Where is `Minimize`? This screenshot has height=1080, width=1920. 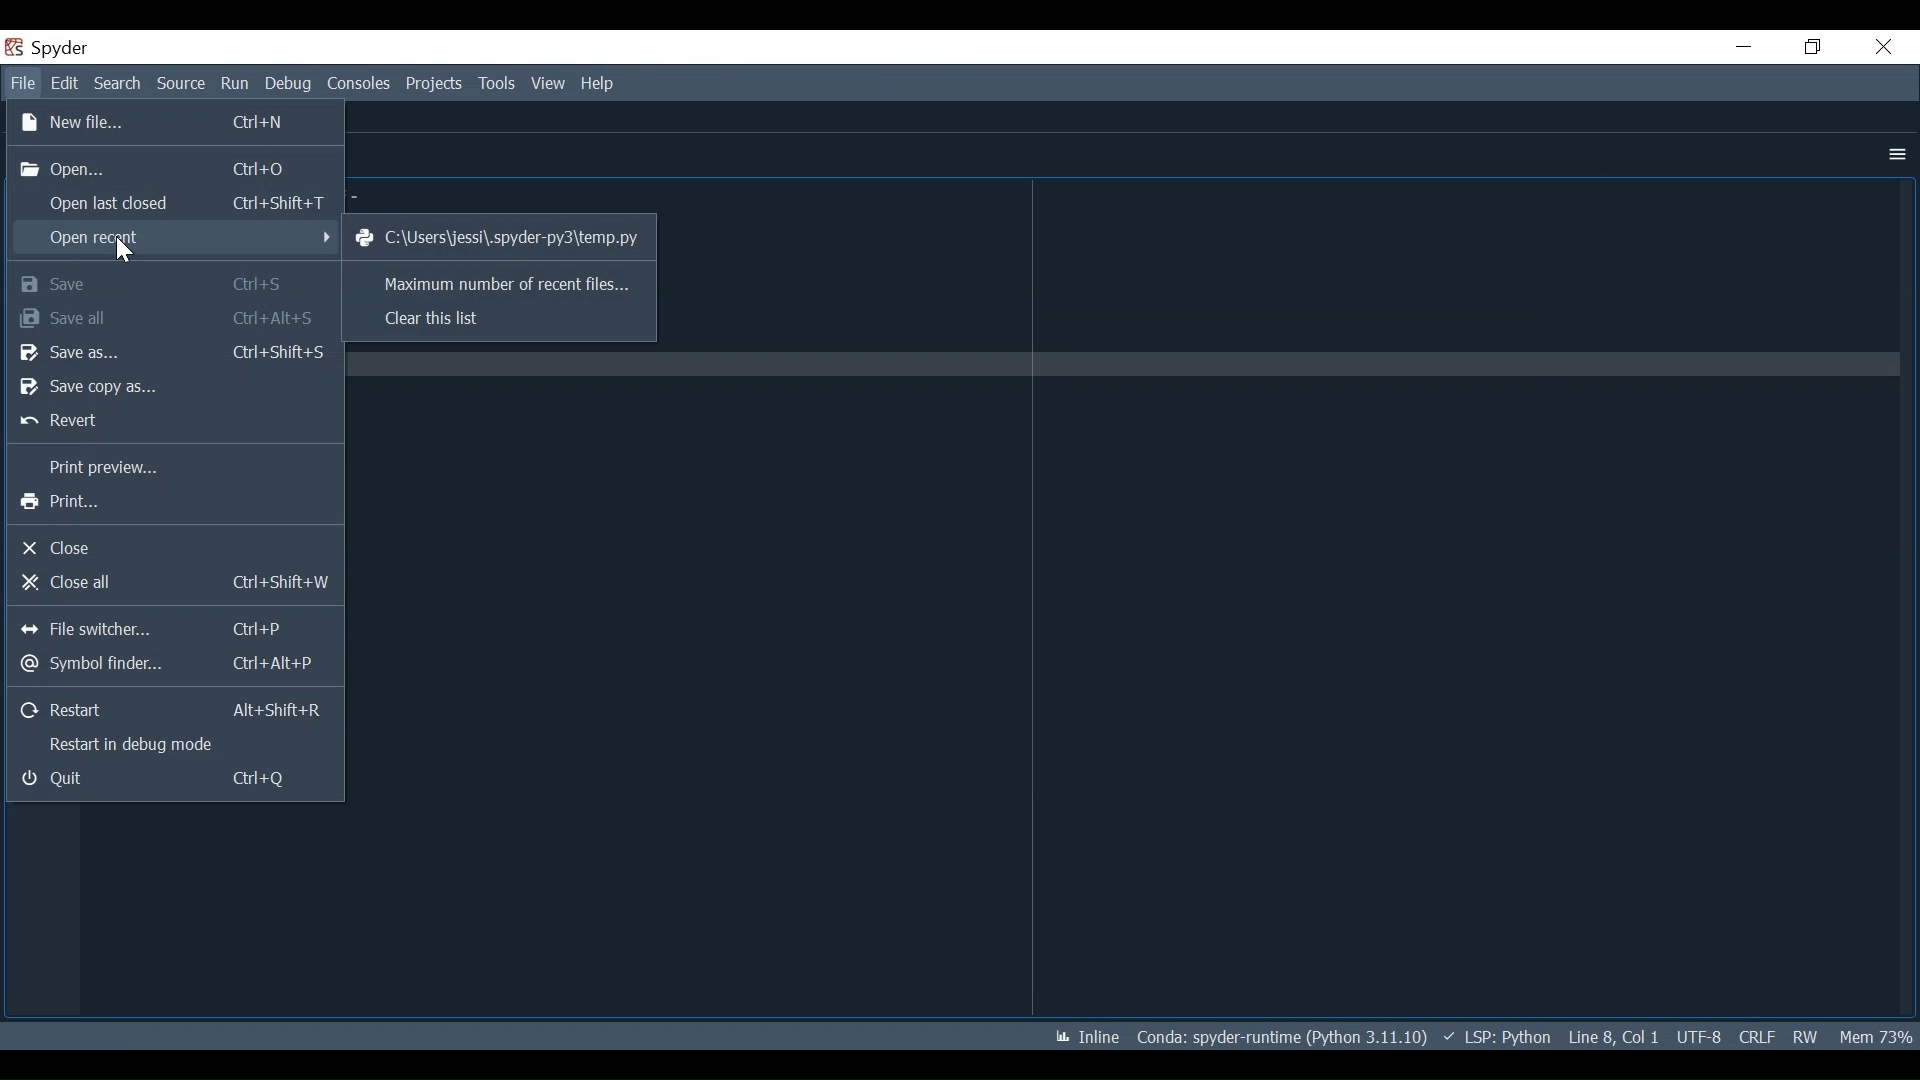
Minimize is located at coordinates (1743, 46).